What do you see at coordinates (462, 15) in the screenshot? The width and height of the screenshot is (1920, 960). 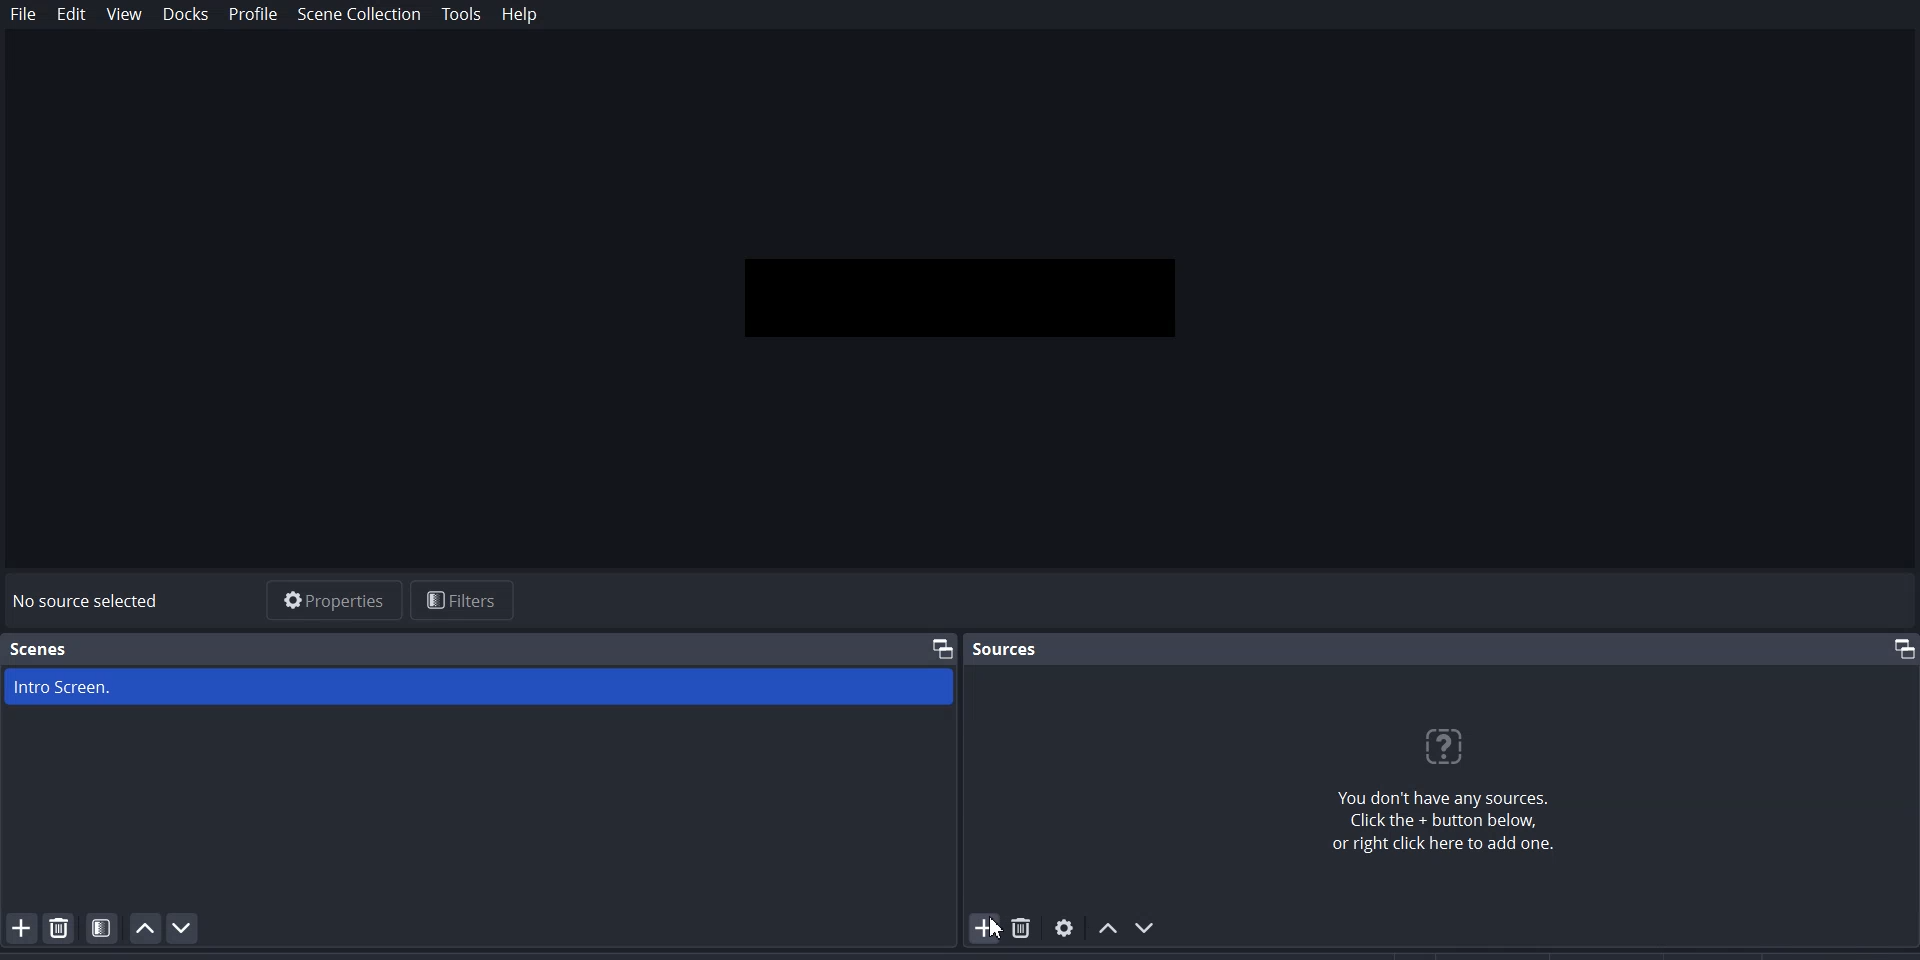 I see `Tools` at bounding box center [462, 15].